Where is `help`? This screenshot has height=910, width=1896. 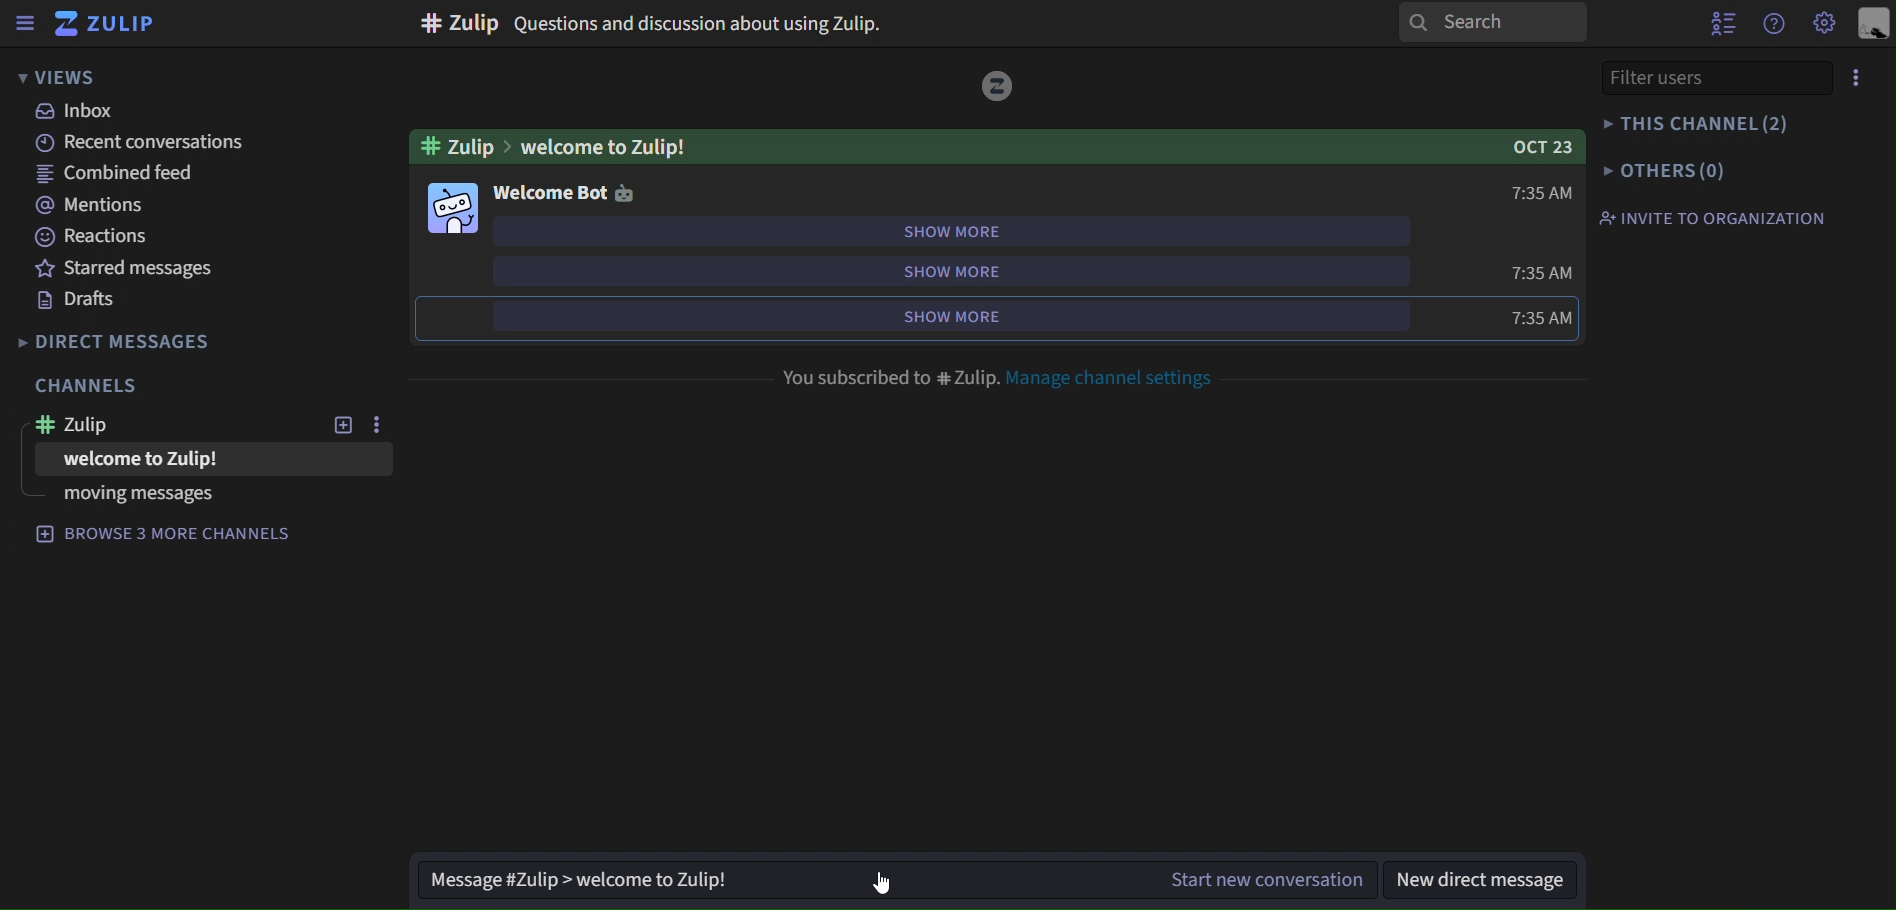
help is located at coordinates (1775, 26).